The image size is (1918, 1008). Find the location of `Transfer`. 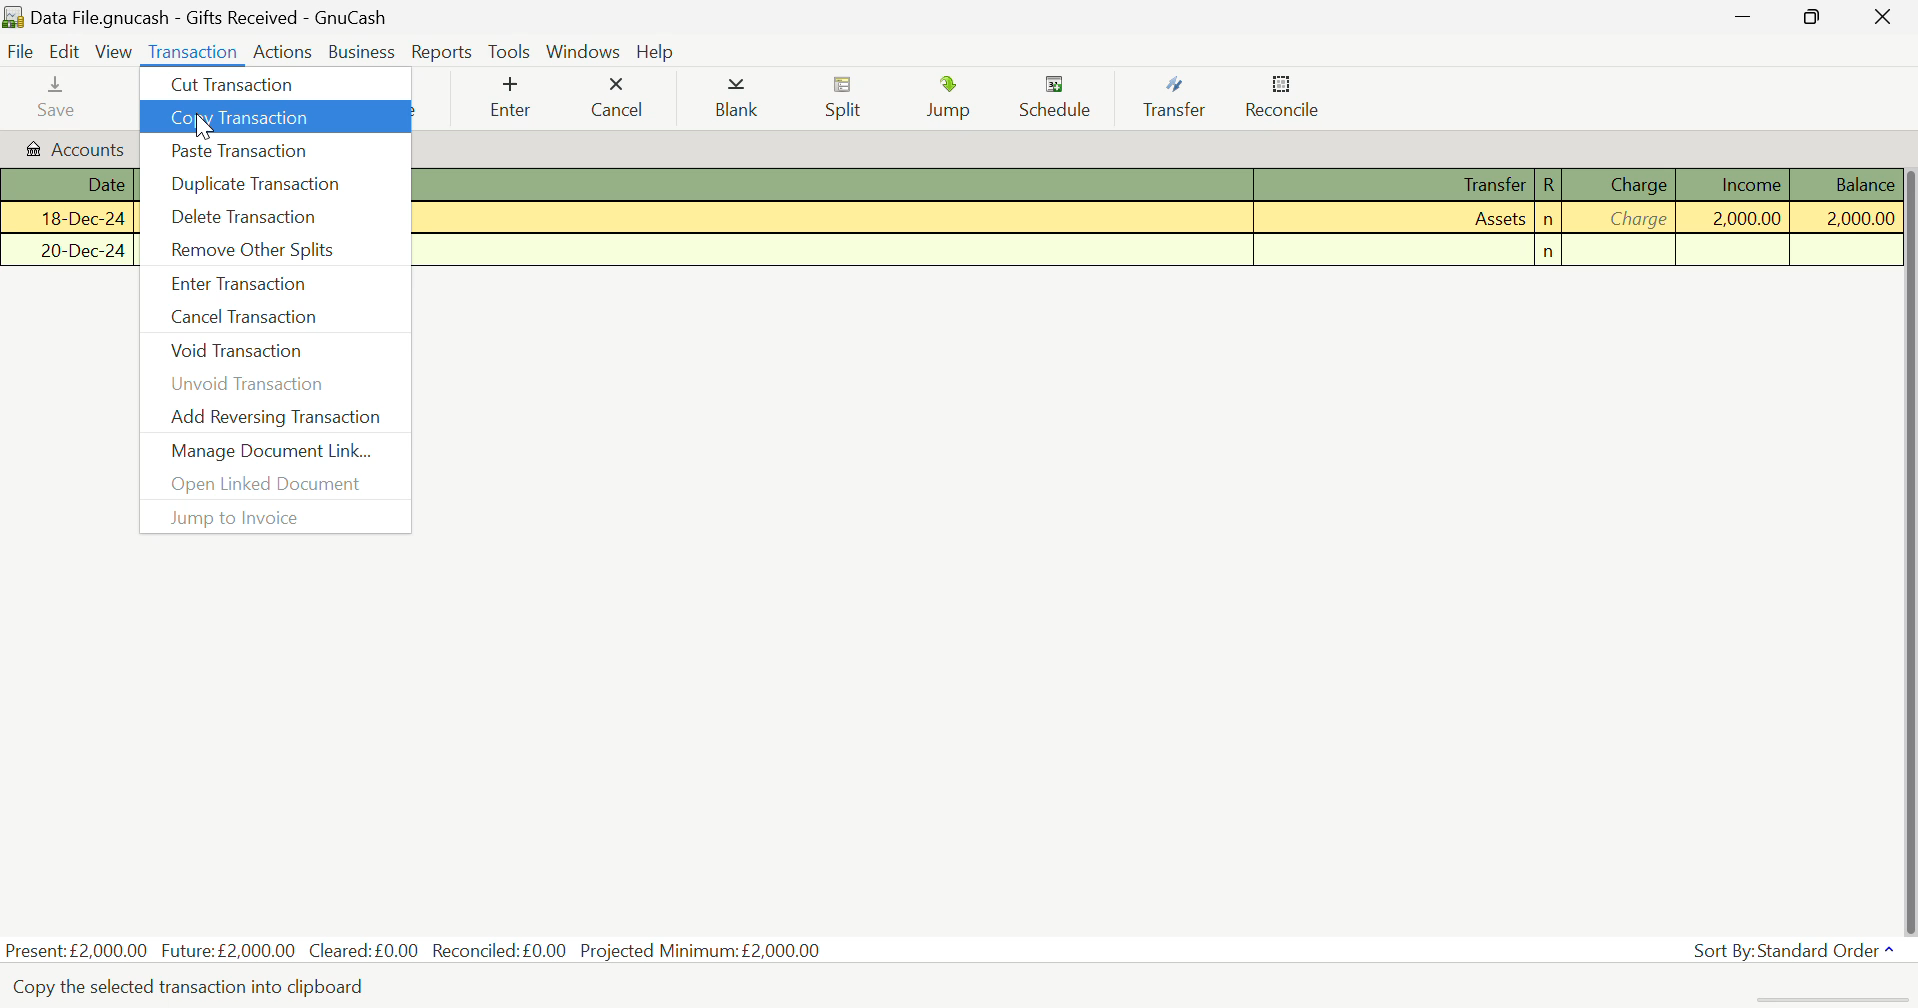

Transfer is located at coordinates (1182, 98).